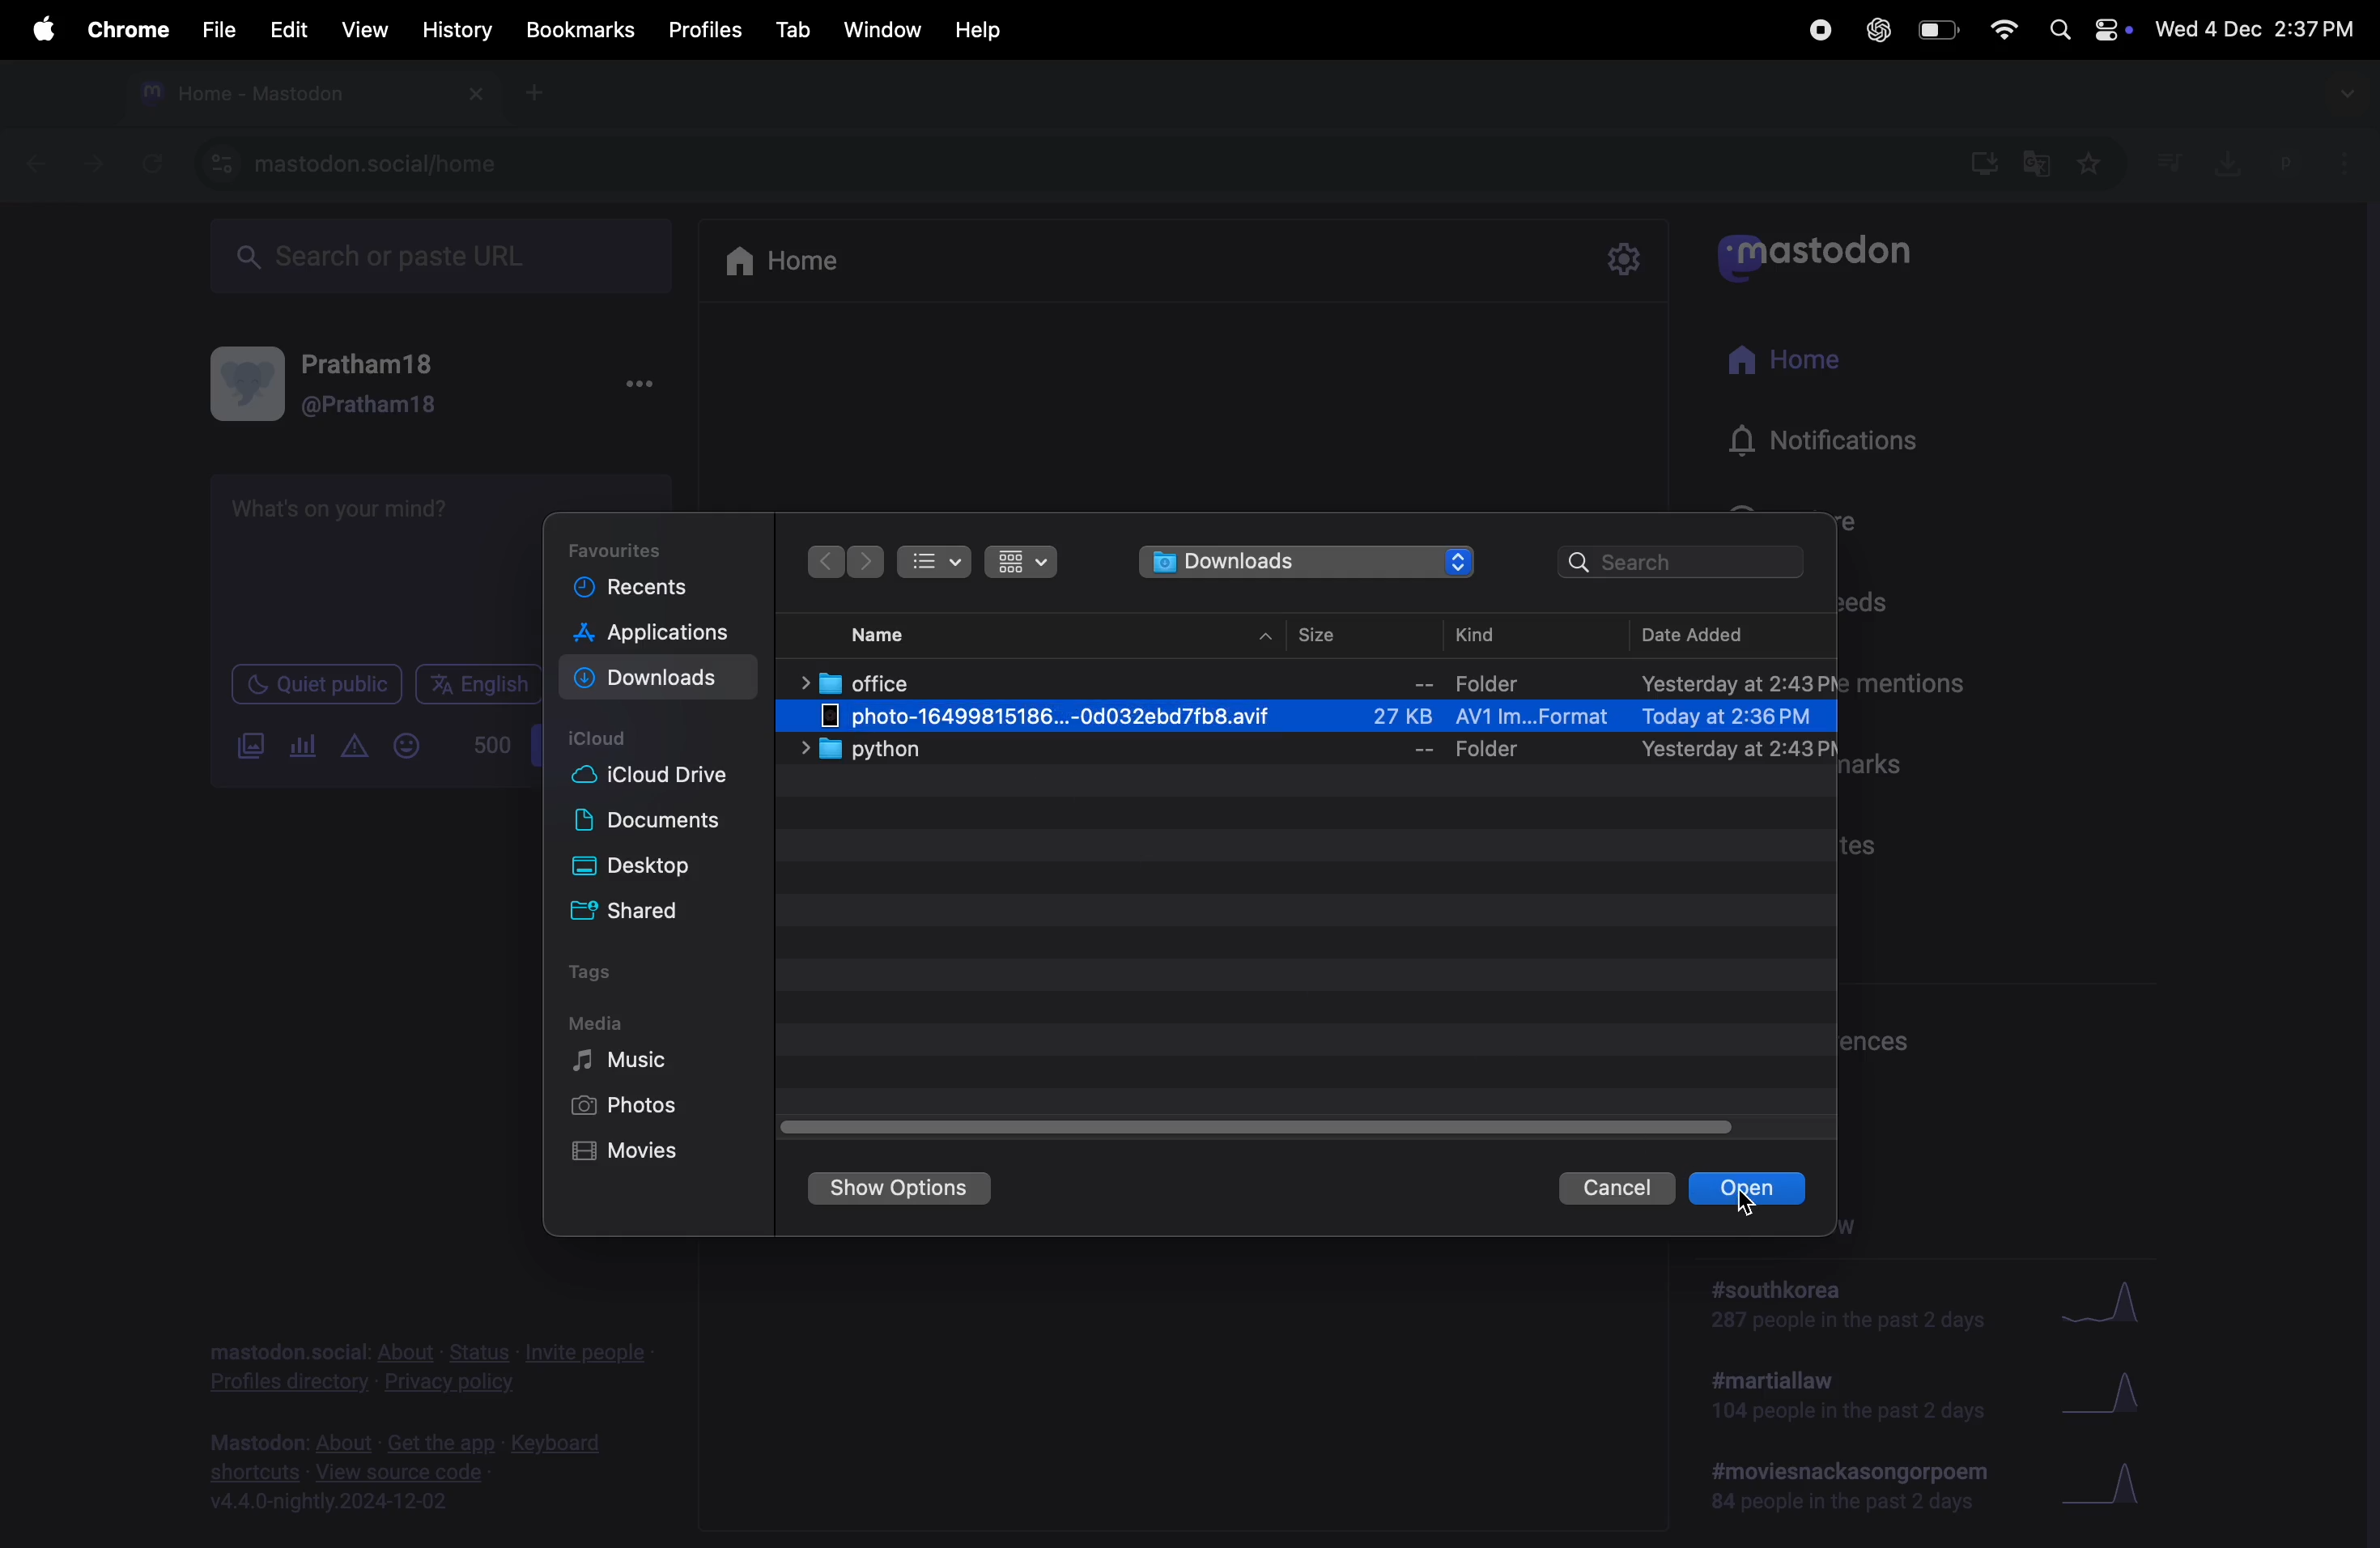 The height and width of the screenshot is (1548, 2380). What do you see at coordinates (1747, 1188) in the screenshot?
I see `open` at bounding box center [1747, 1188].